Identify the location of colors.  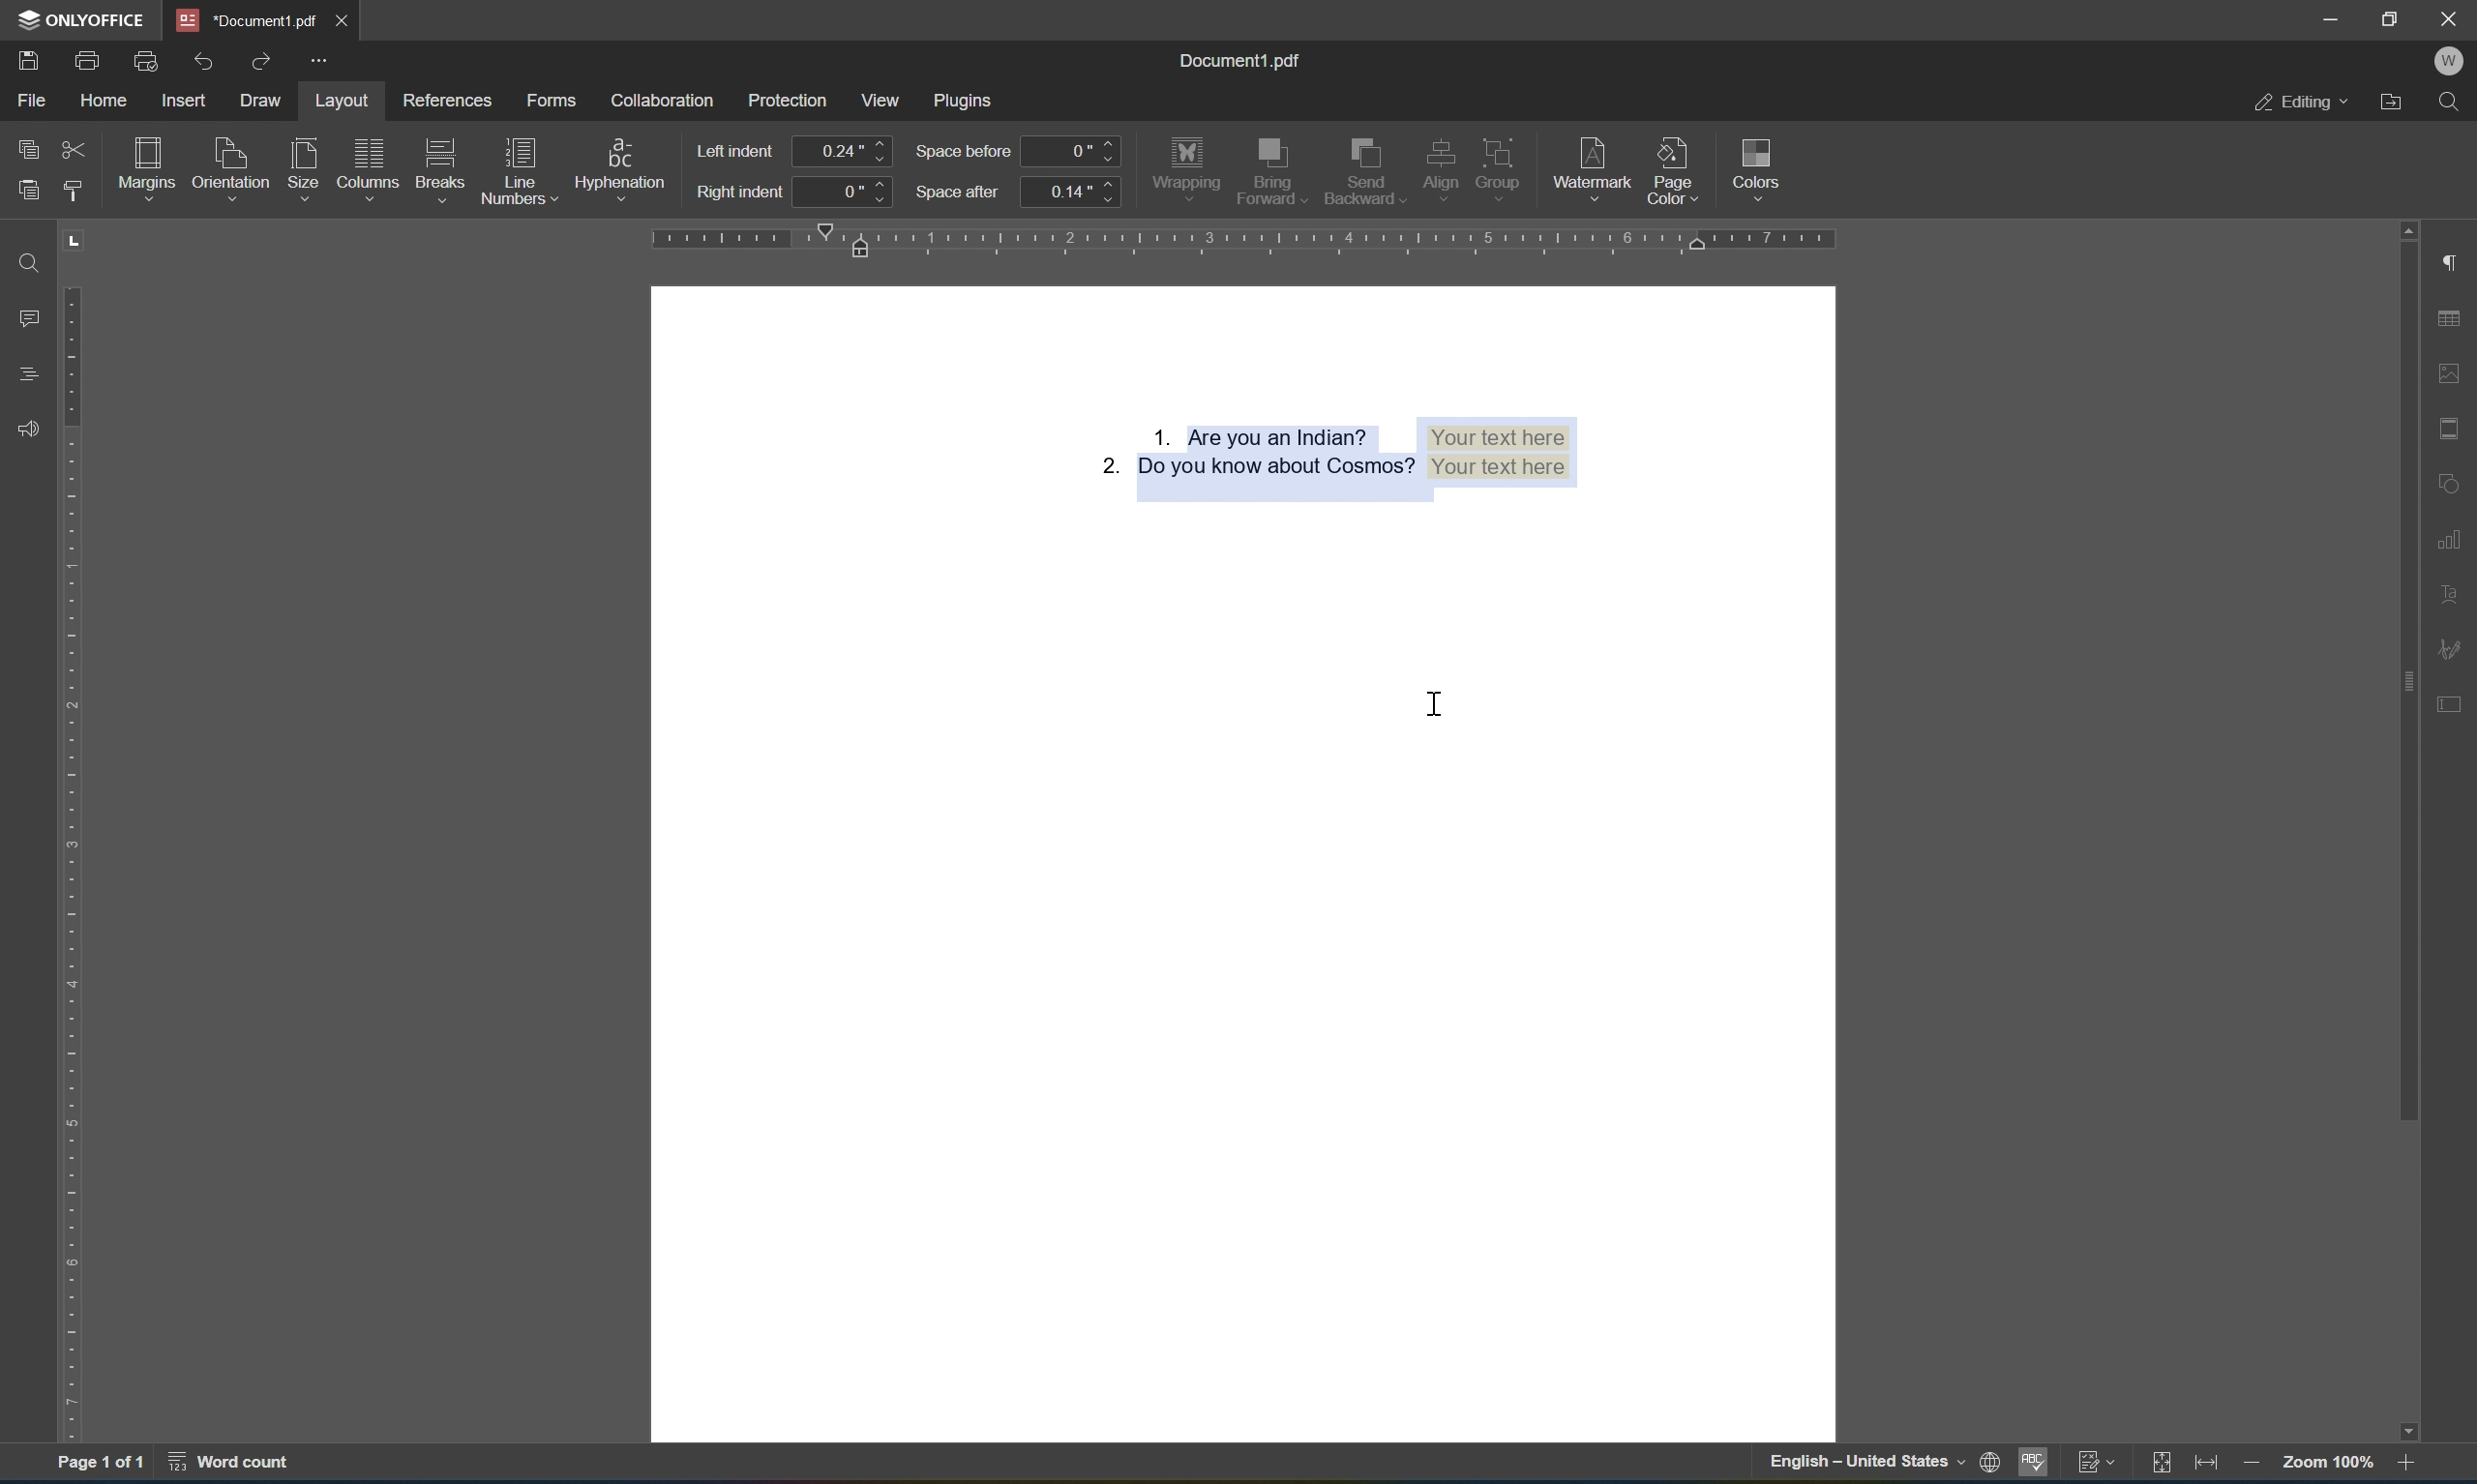
(1756, 166).